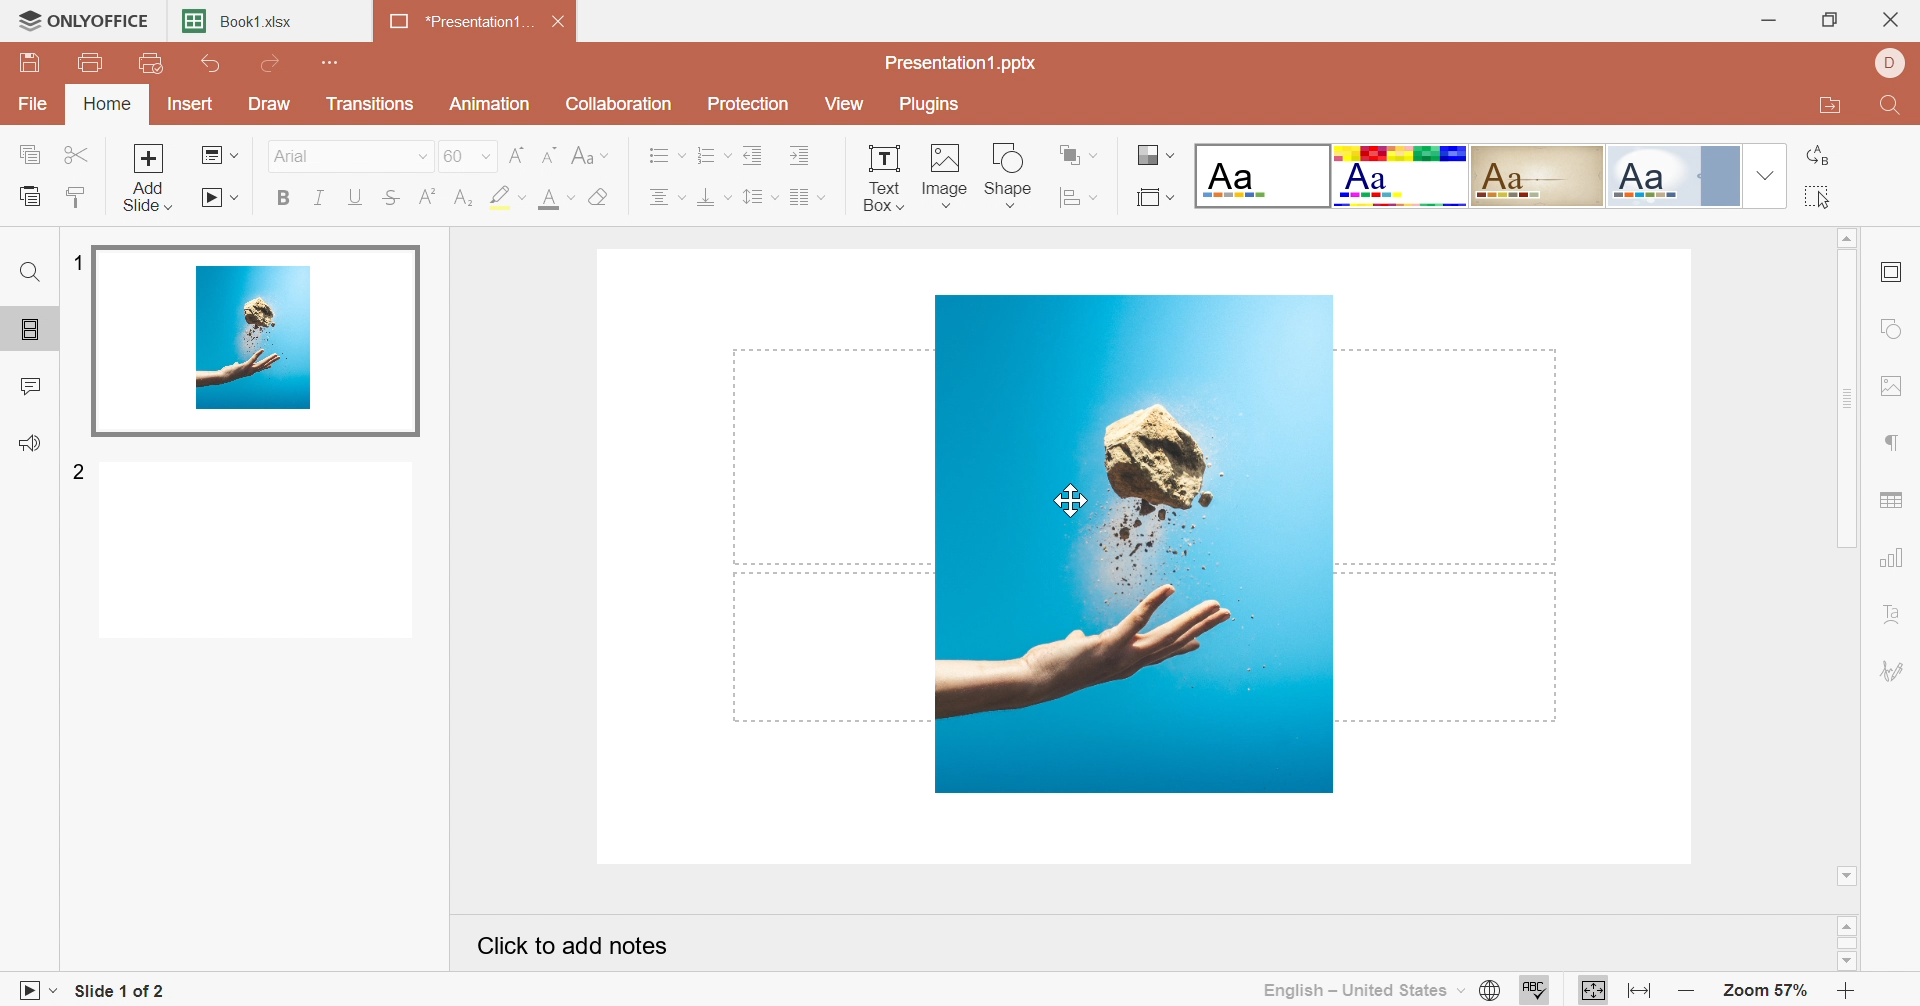 This screenshot has width=1920, height=1006. What do you see at coordinates (463, 22) in the screenshot?
I see `*Presentation1...` at bounding box center [463, 22].